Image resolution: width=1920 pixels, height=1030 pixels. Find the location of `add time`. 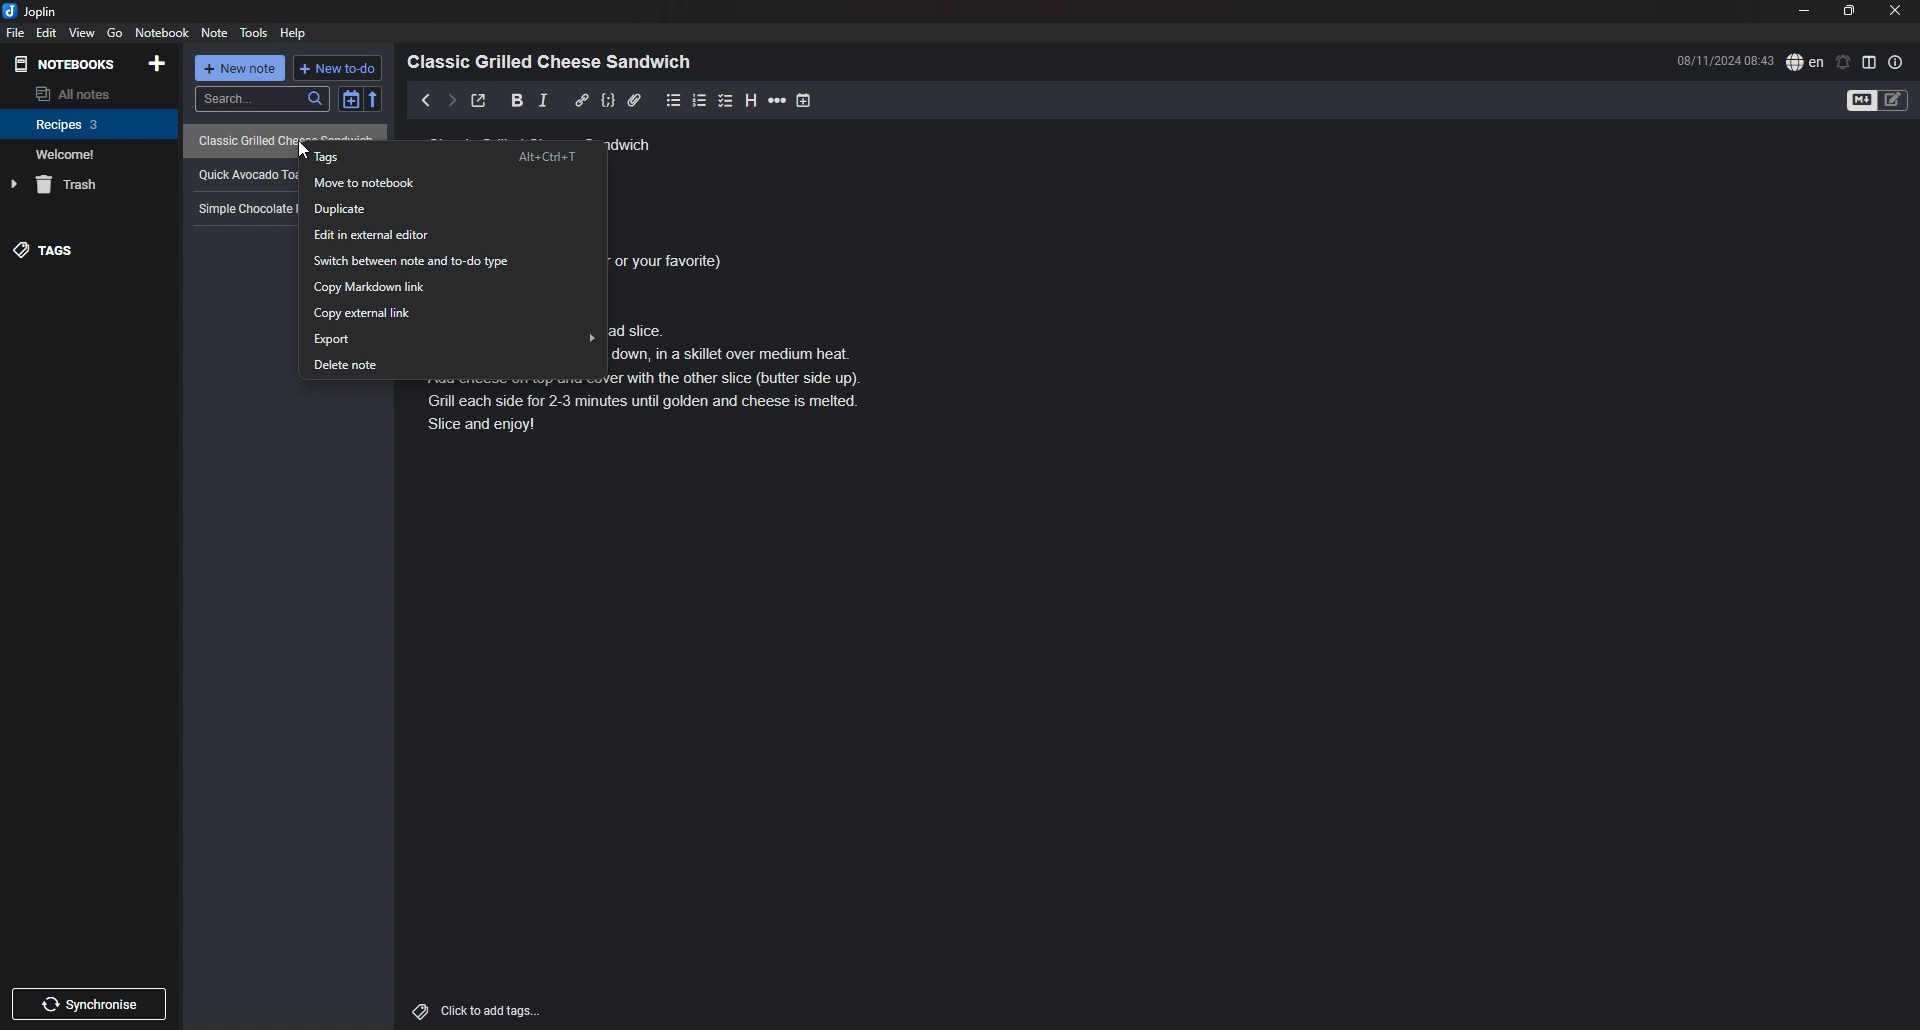

add time is located at coordinates (806, 100).